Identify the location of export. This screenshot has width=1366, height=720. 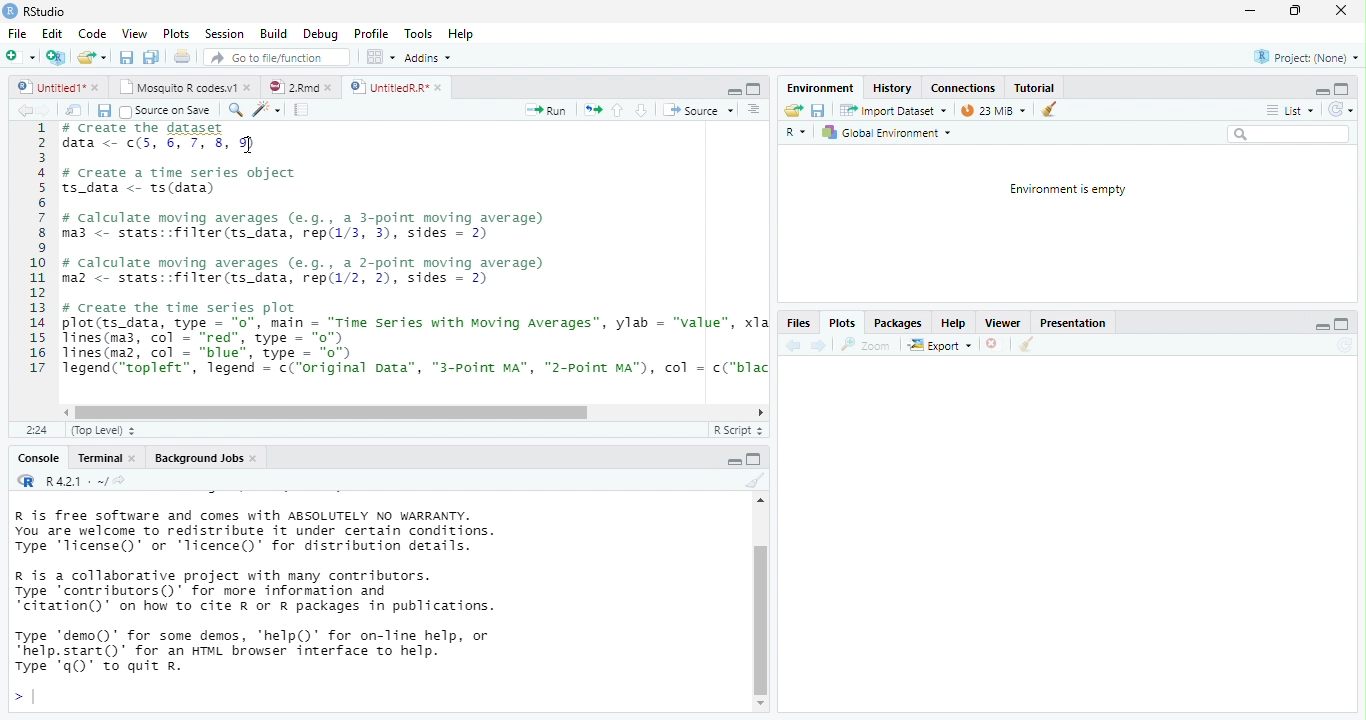
(939, 346).